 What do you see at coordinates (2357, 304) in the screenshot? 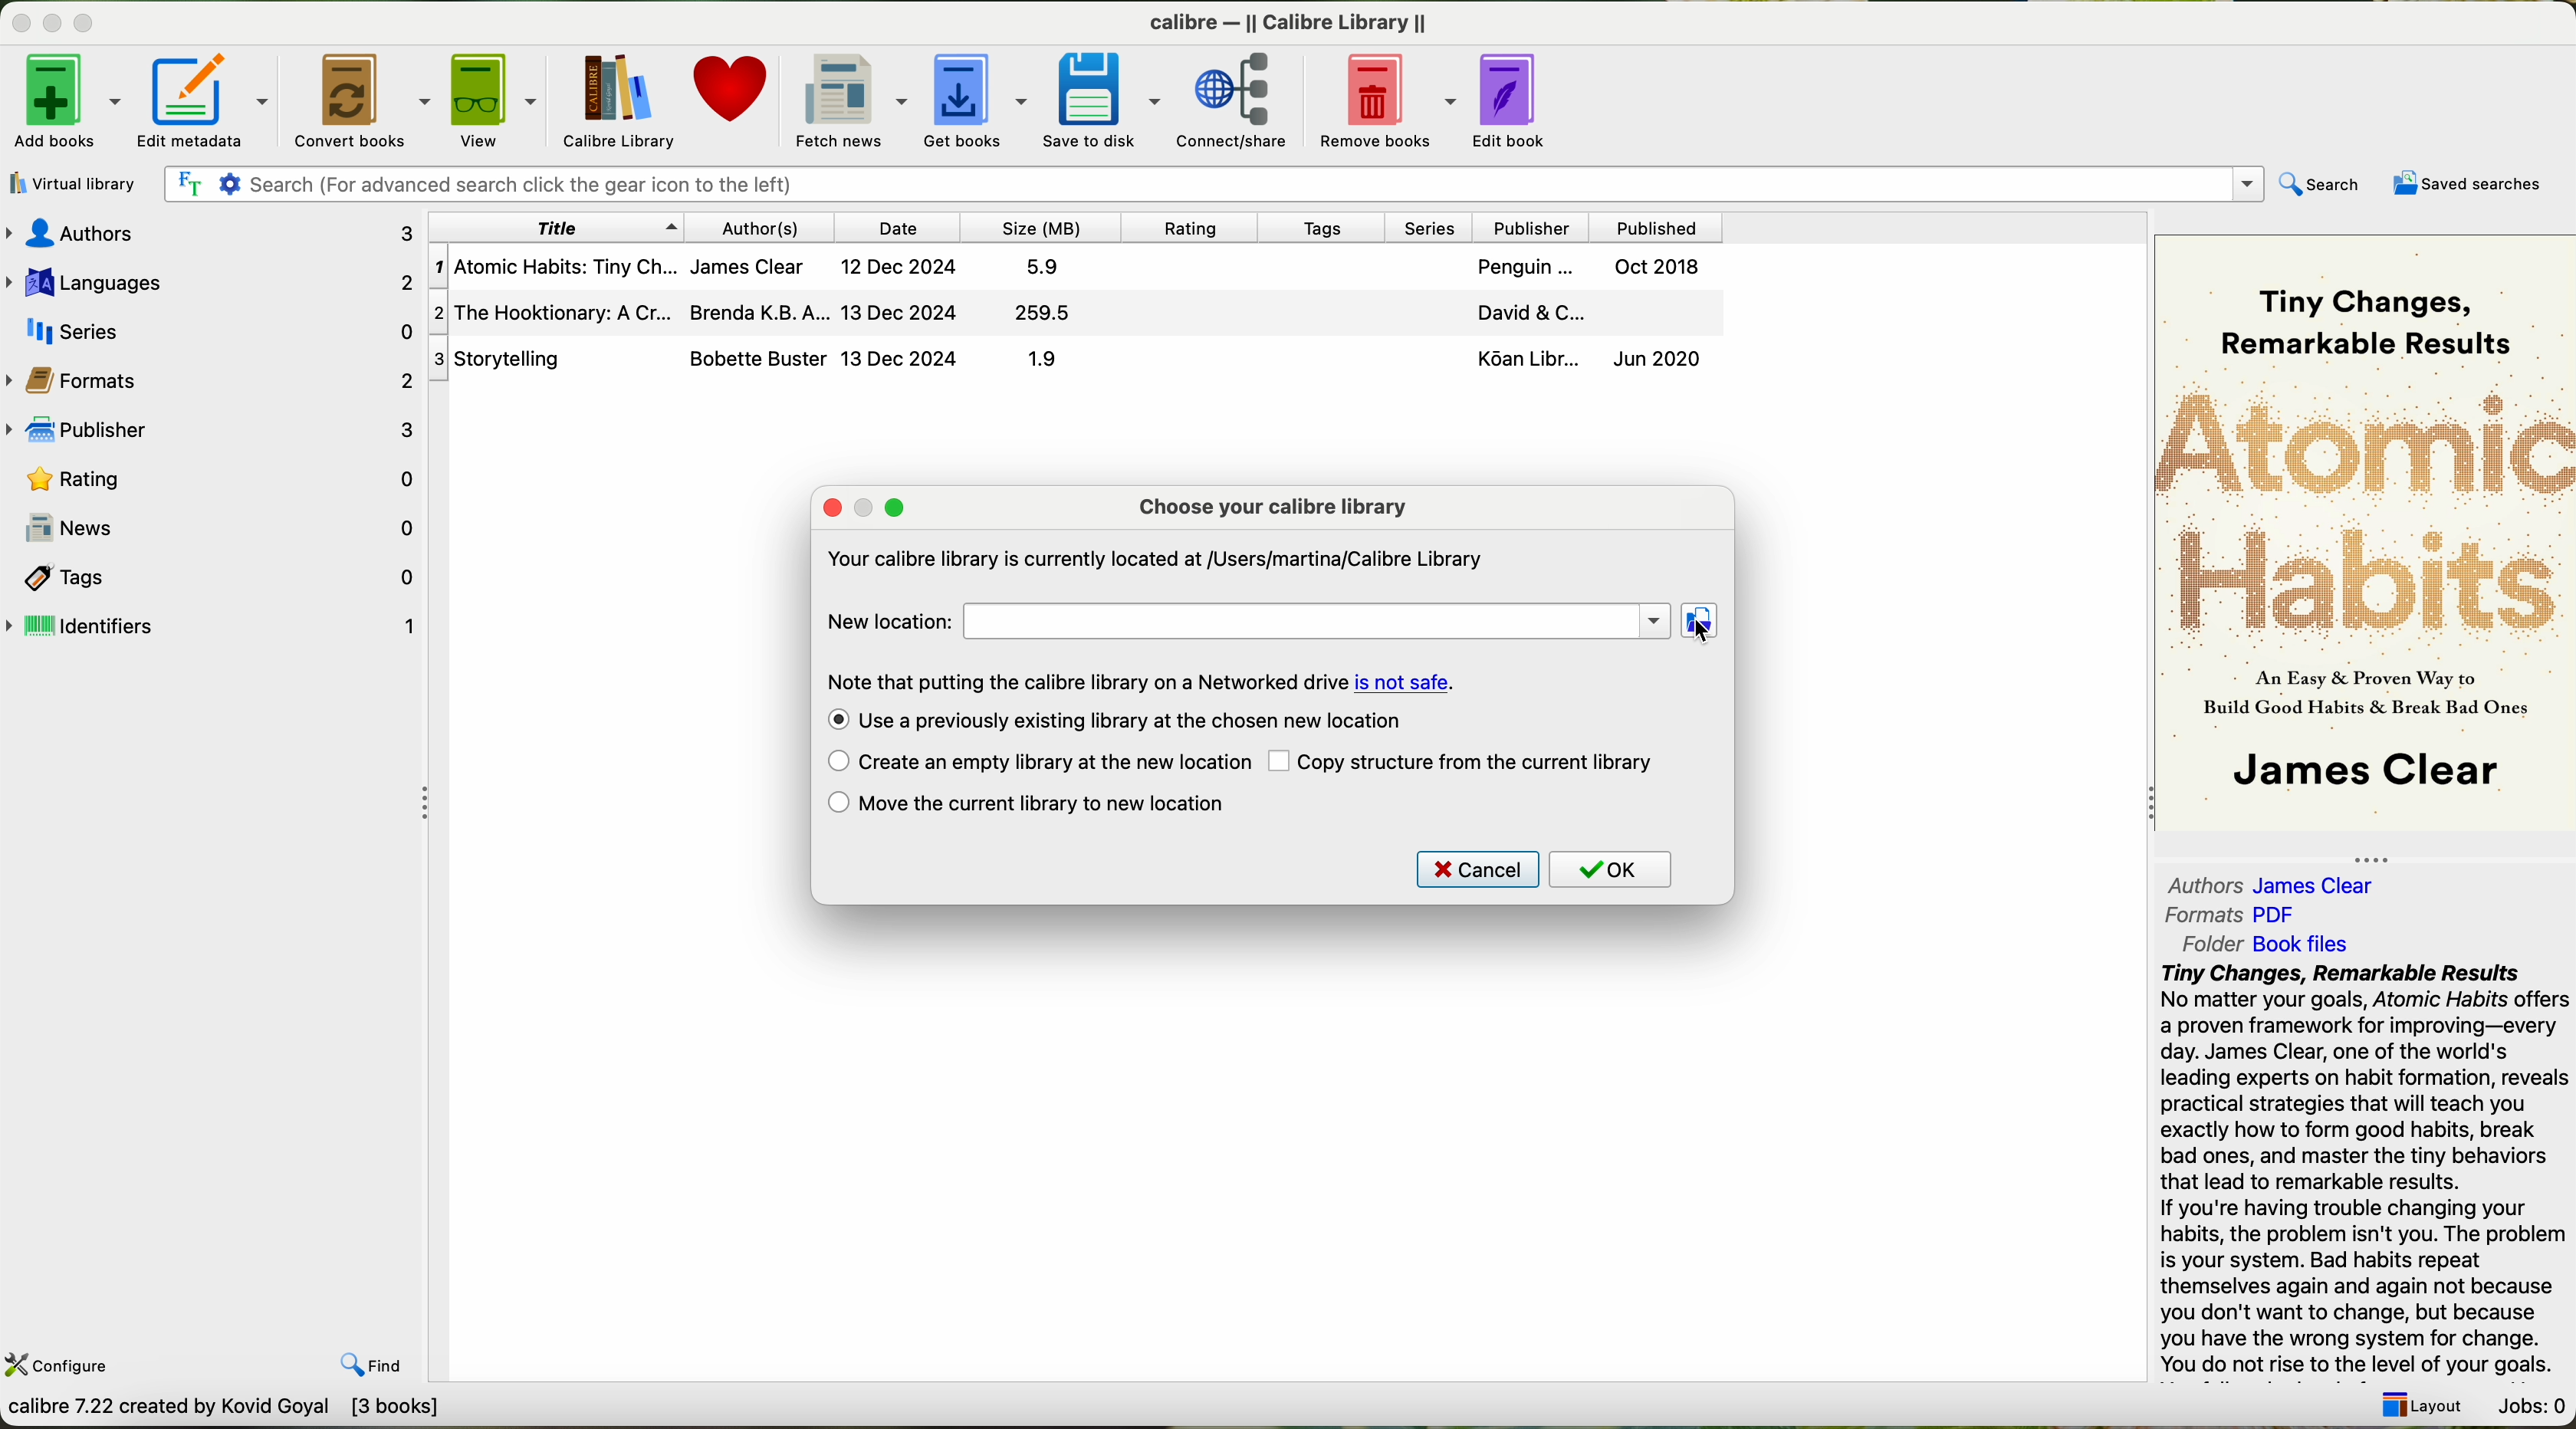
I see `Tiny Changes,
Remarkable Results` at bounding box center [2357, 304].